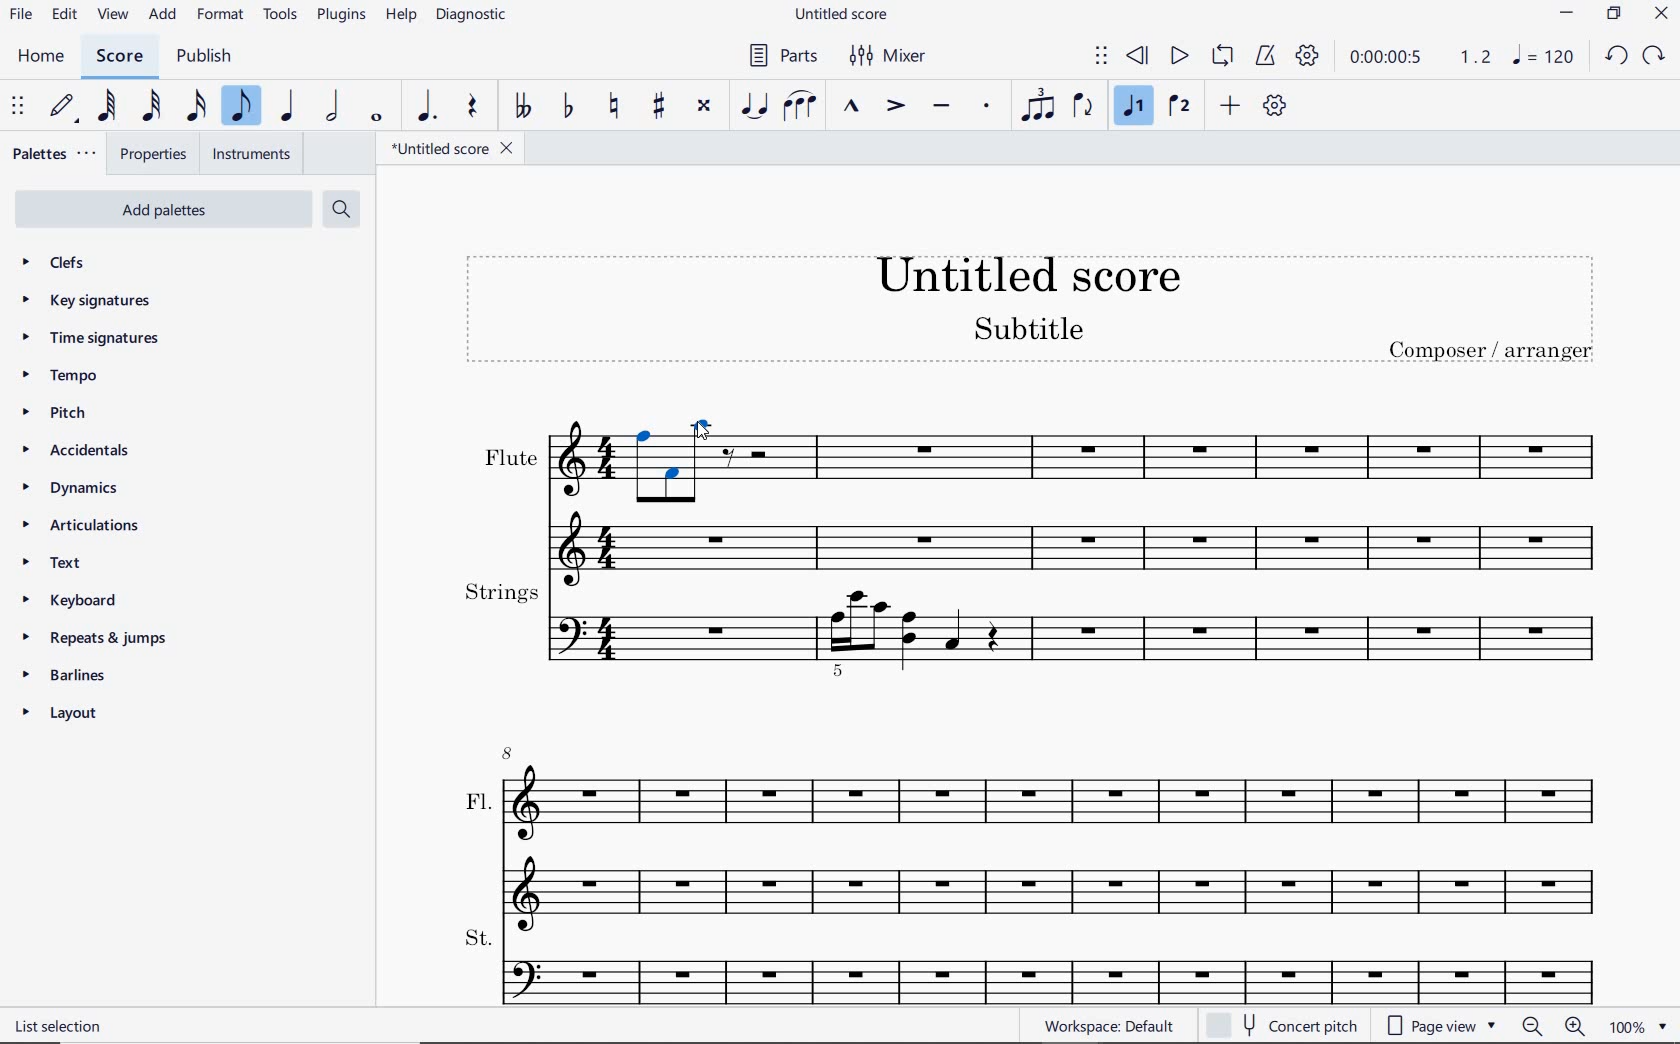 The height and width of the screenshot is (1044, 1680). I want to click on STACCATO, so click(988, 107).